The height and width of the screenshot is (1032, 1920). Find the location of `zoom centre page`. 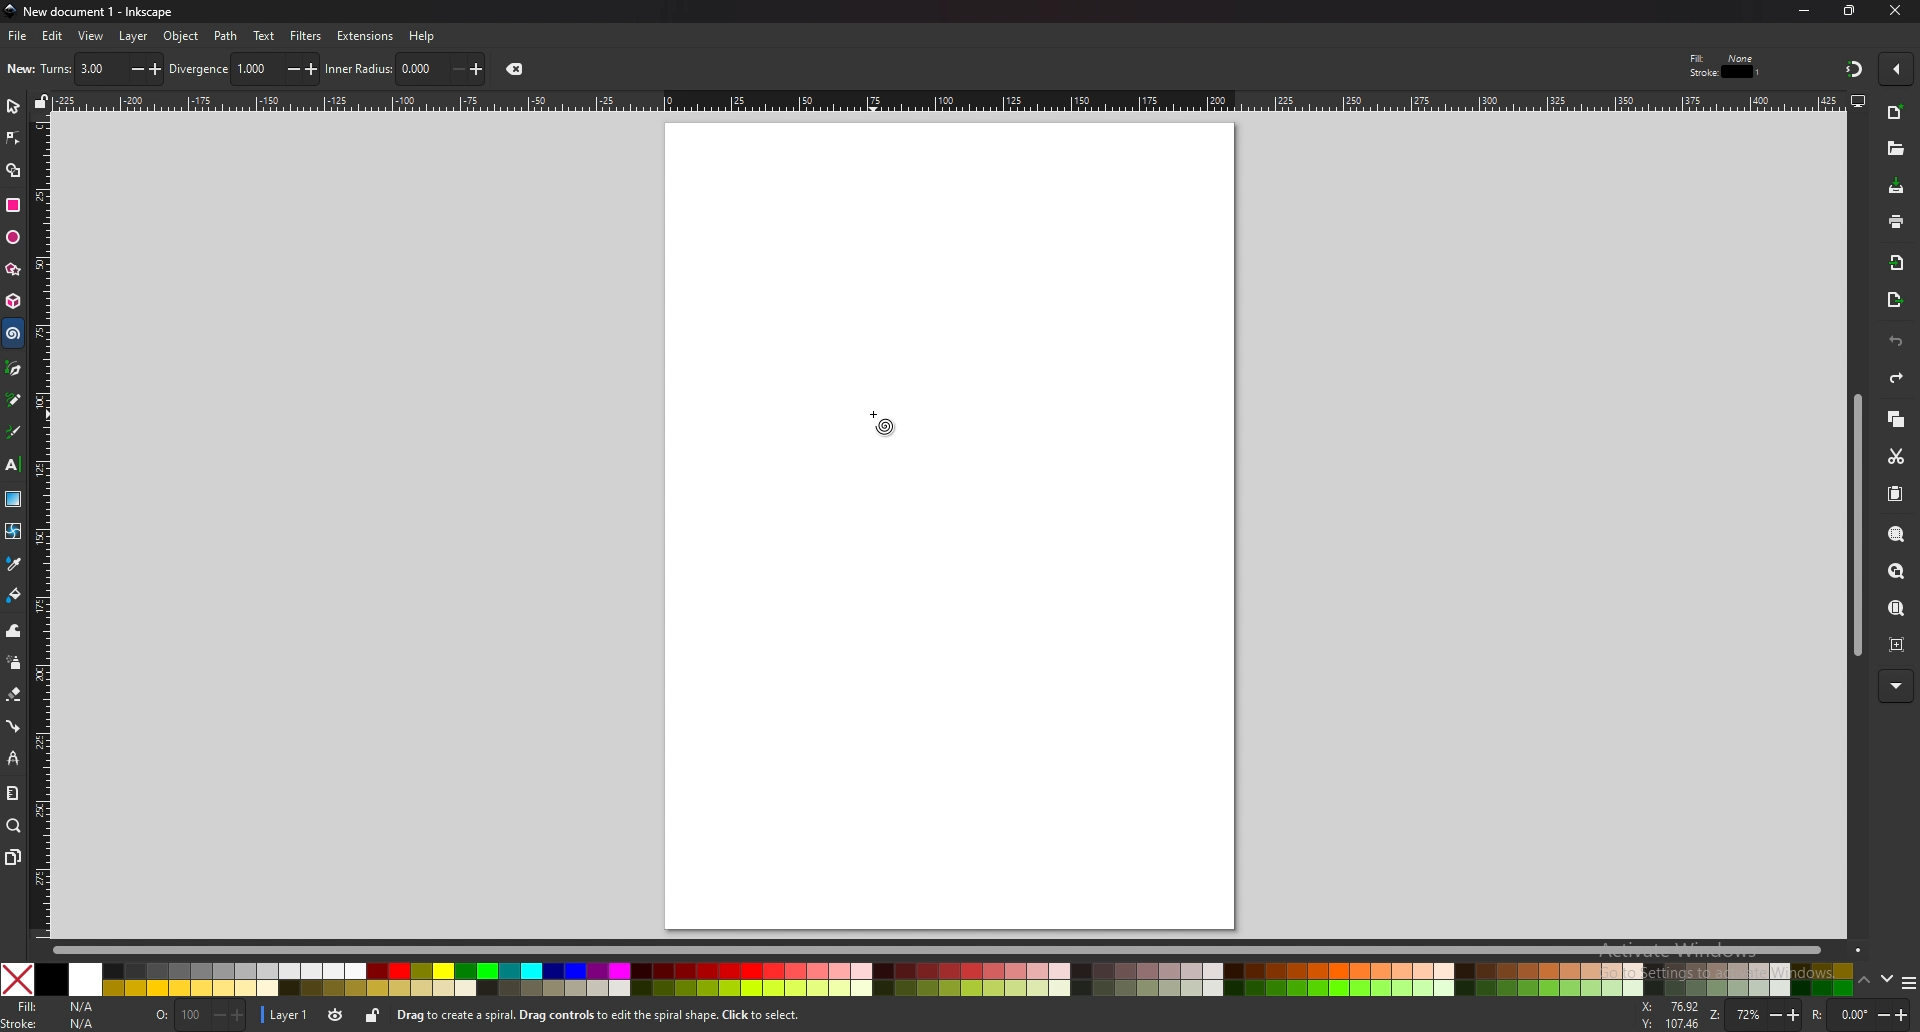

zoom centre page is located at coordinates (1897, 644).